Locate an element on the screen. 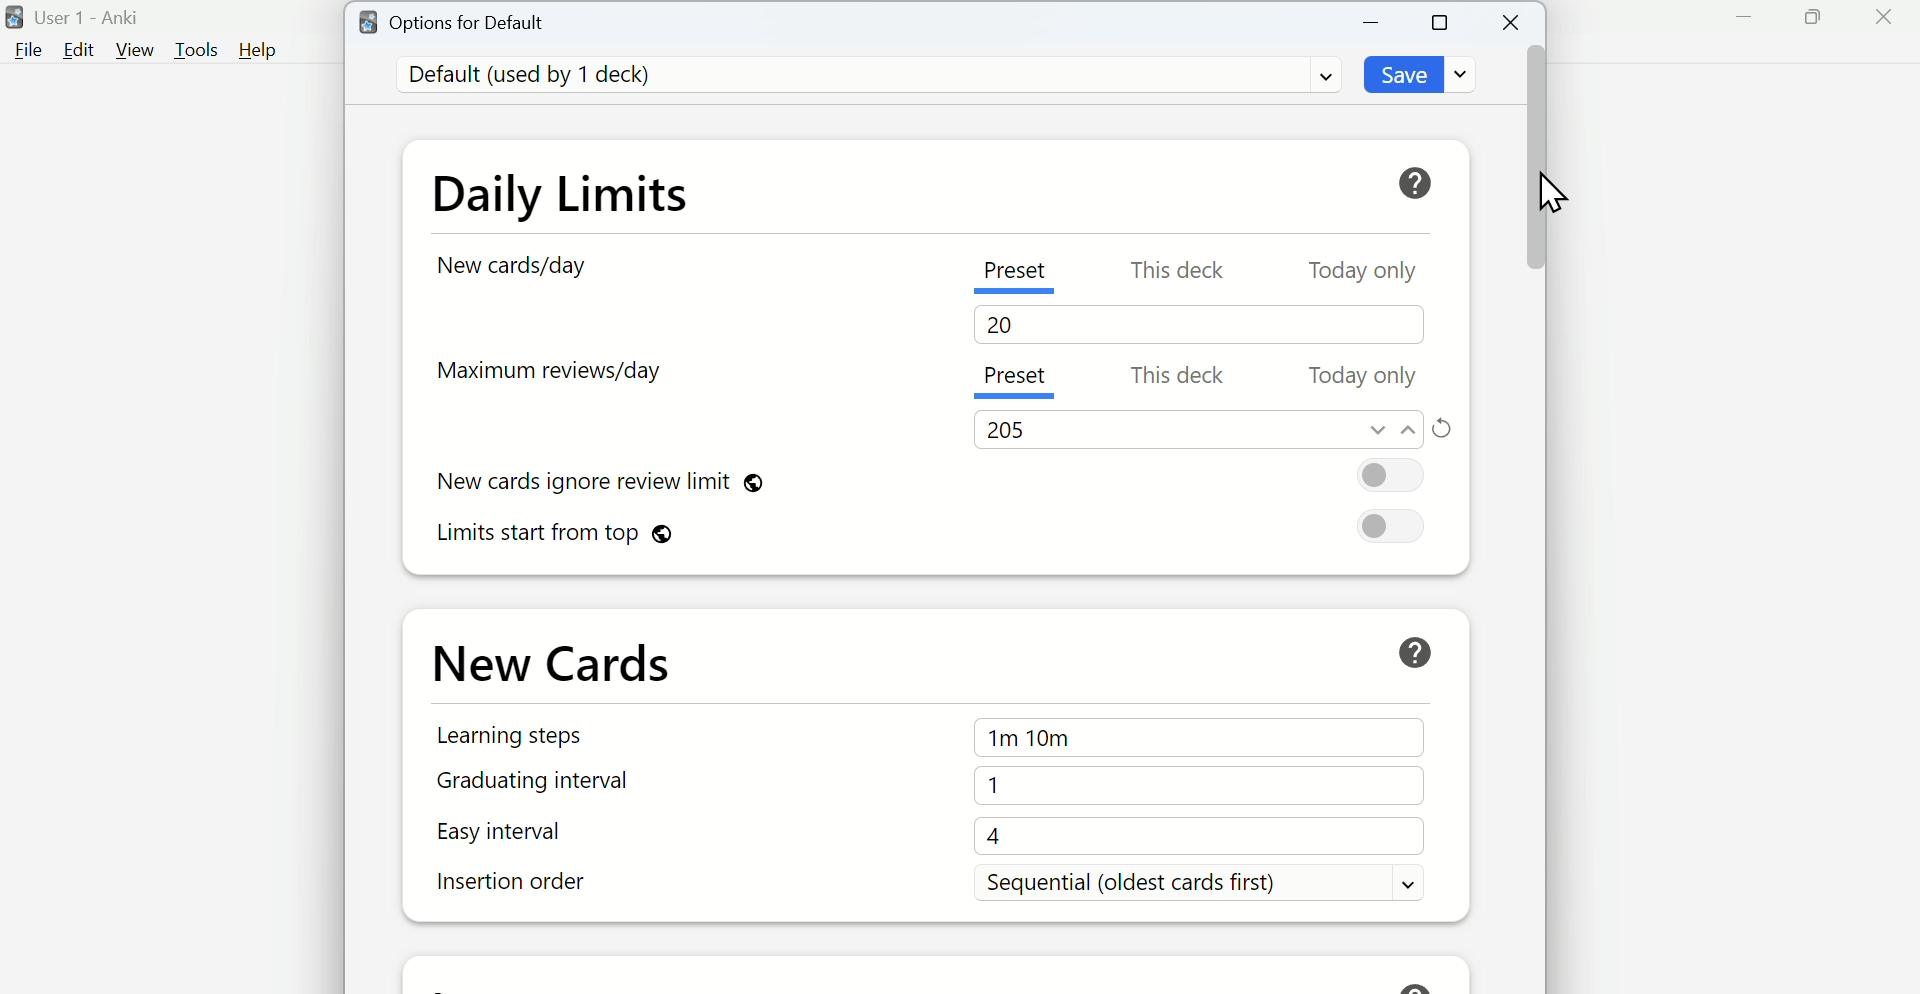 The width and height of the screenshot is (1920, 994). Help is located at coordinates (1414, 652).